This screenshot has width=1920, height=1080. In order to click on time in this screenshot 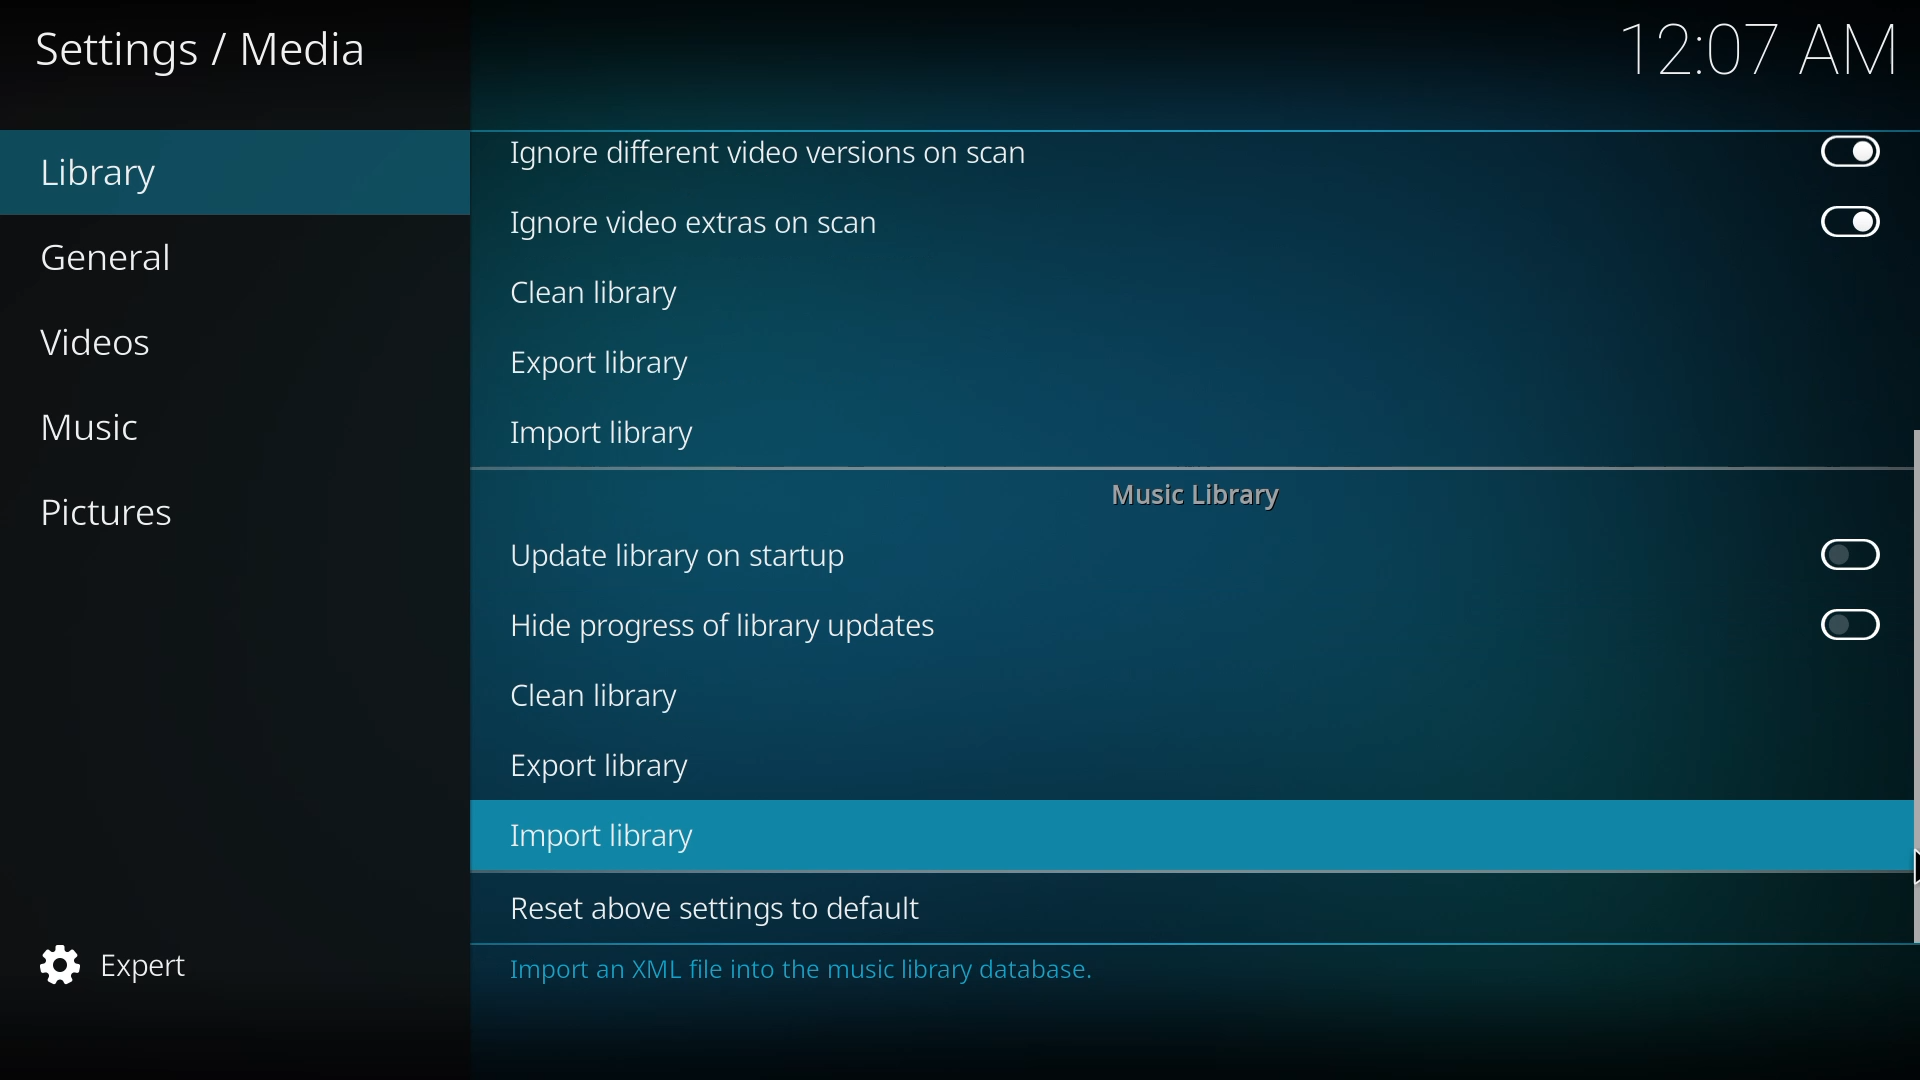, I will do `click(1761, 48)`.